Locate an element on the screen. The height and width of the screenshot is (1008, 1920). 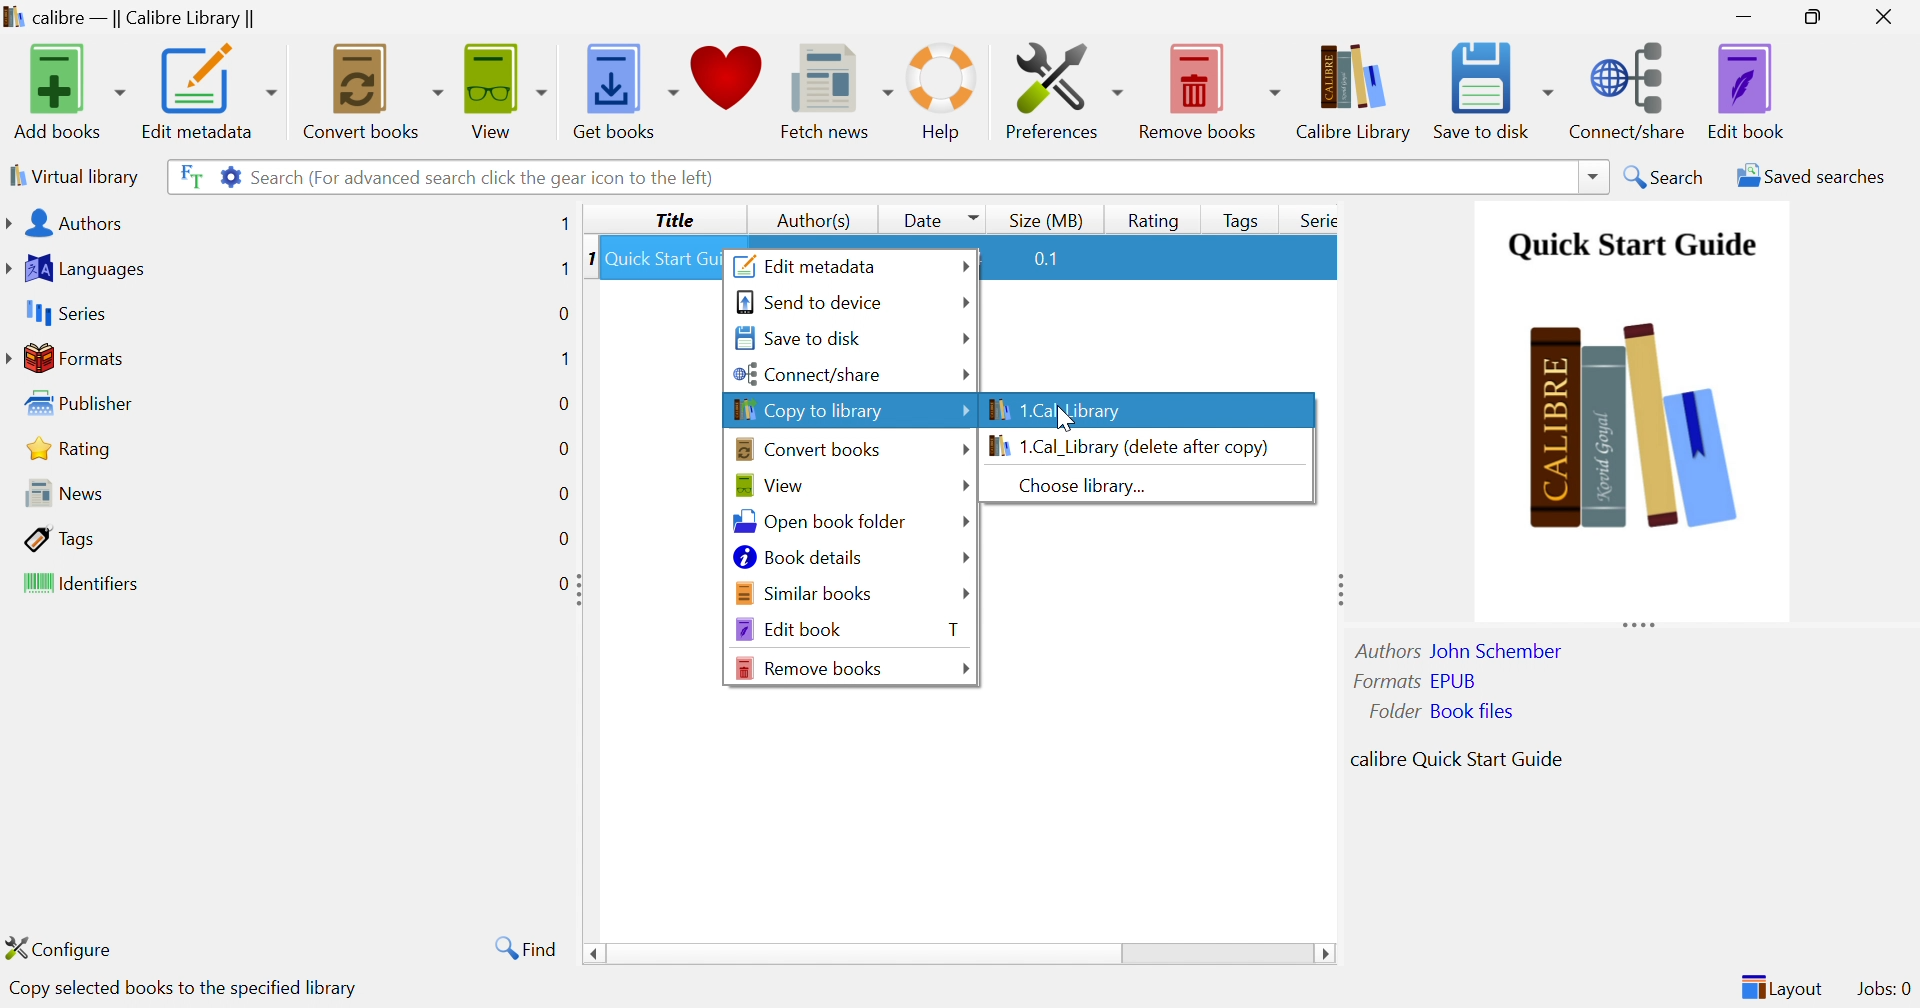
1 is located at coordinates (583, 259).